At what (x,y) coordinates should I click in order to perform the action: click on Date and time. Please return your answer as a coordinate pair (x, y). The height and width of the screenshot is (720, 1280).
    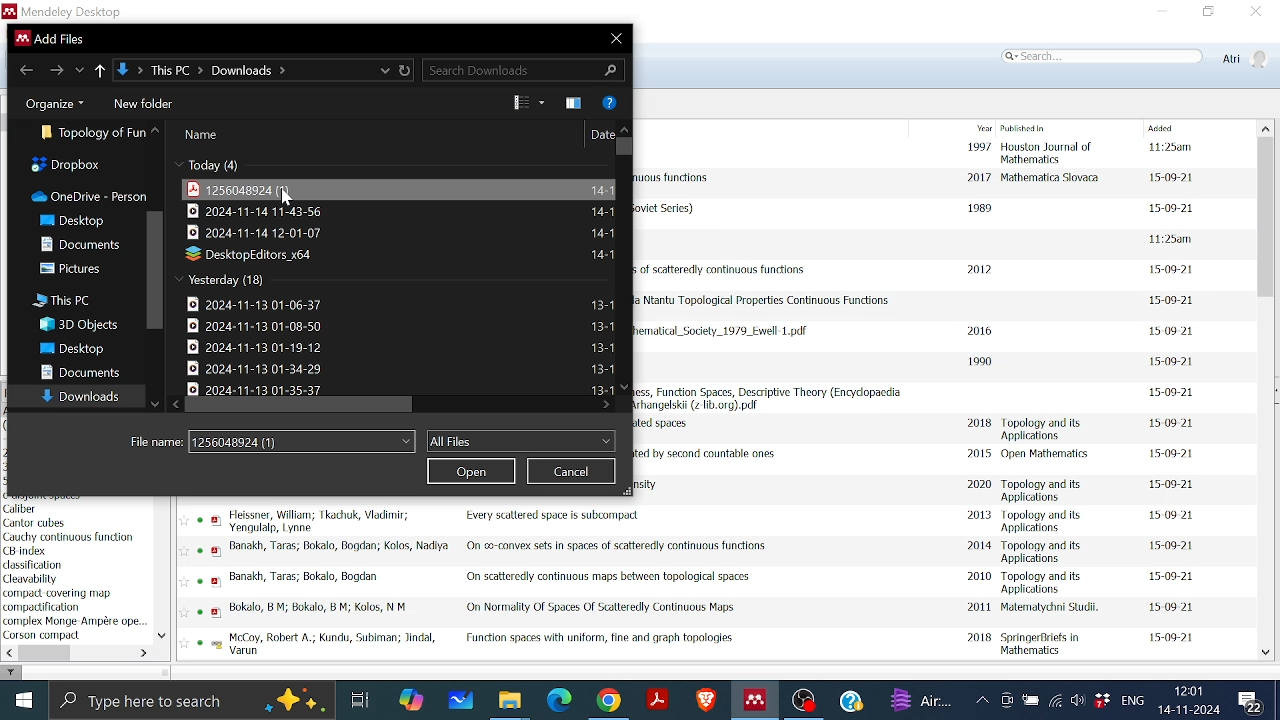
    Looking at the image, I should click on (1189, 699).